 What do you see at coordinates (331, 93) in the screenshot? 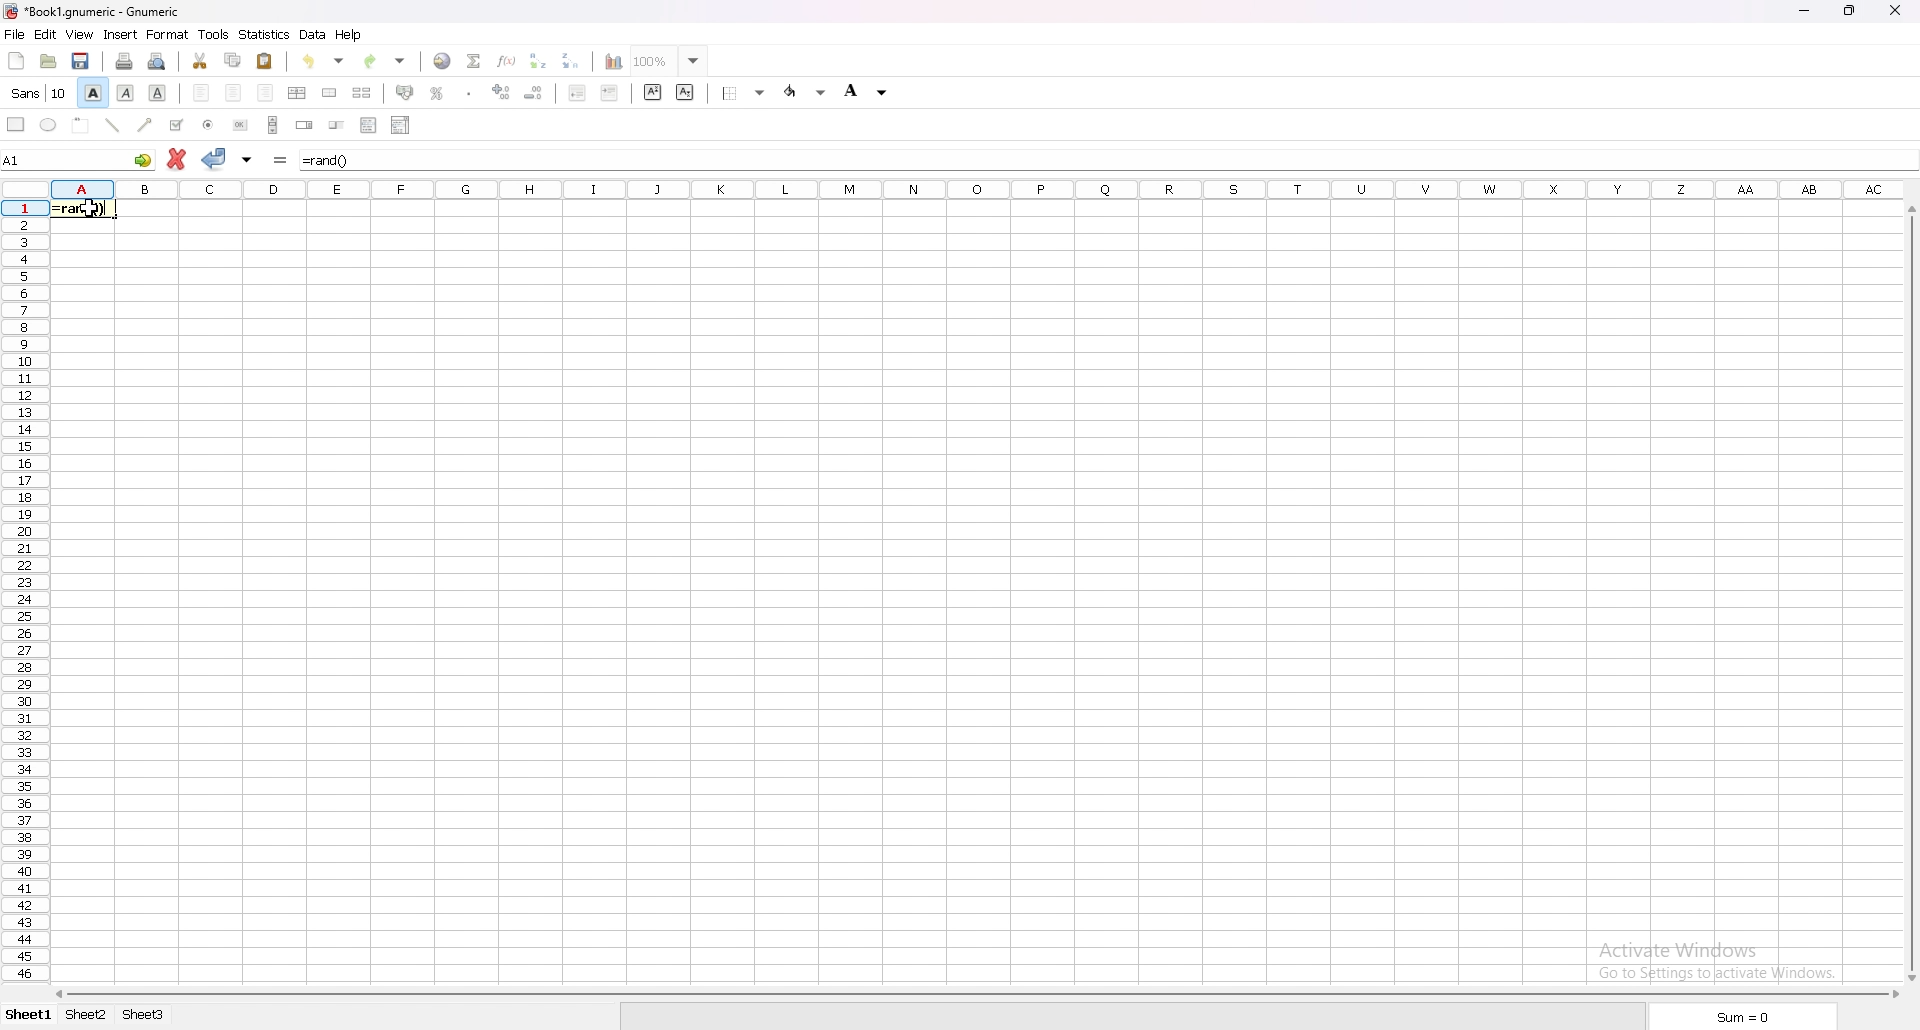
I see `merge cells` at bounding box center [331, 93].